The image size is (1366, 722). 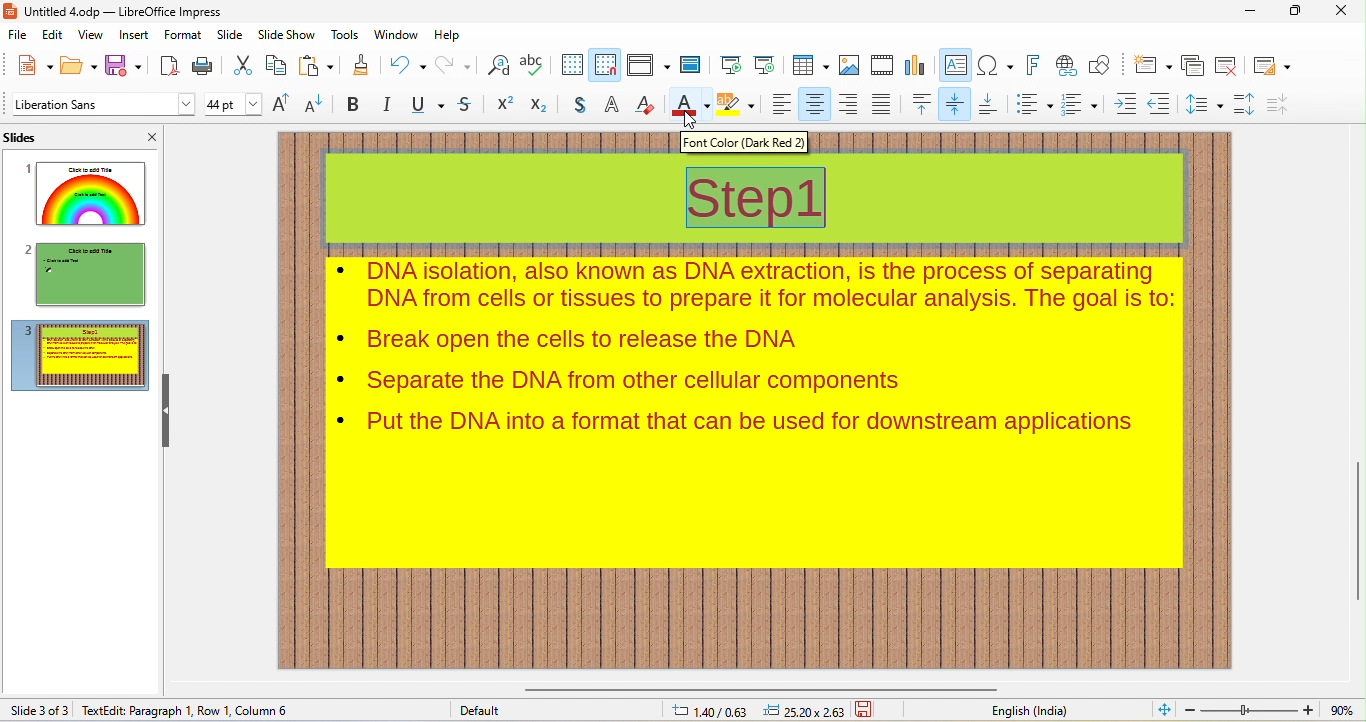 What do you see at coordinates (738, 106) in the screenshot?
I see `background` at bounding box center [738, 106].